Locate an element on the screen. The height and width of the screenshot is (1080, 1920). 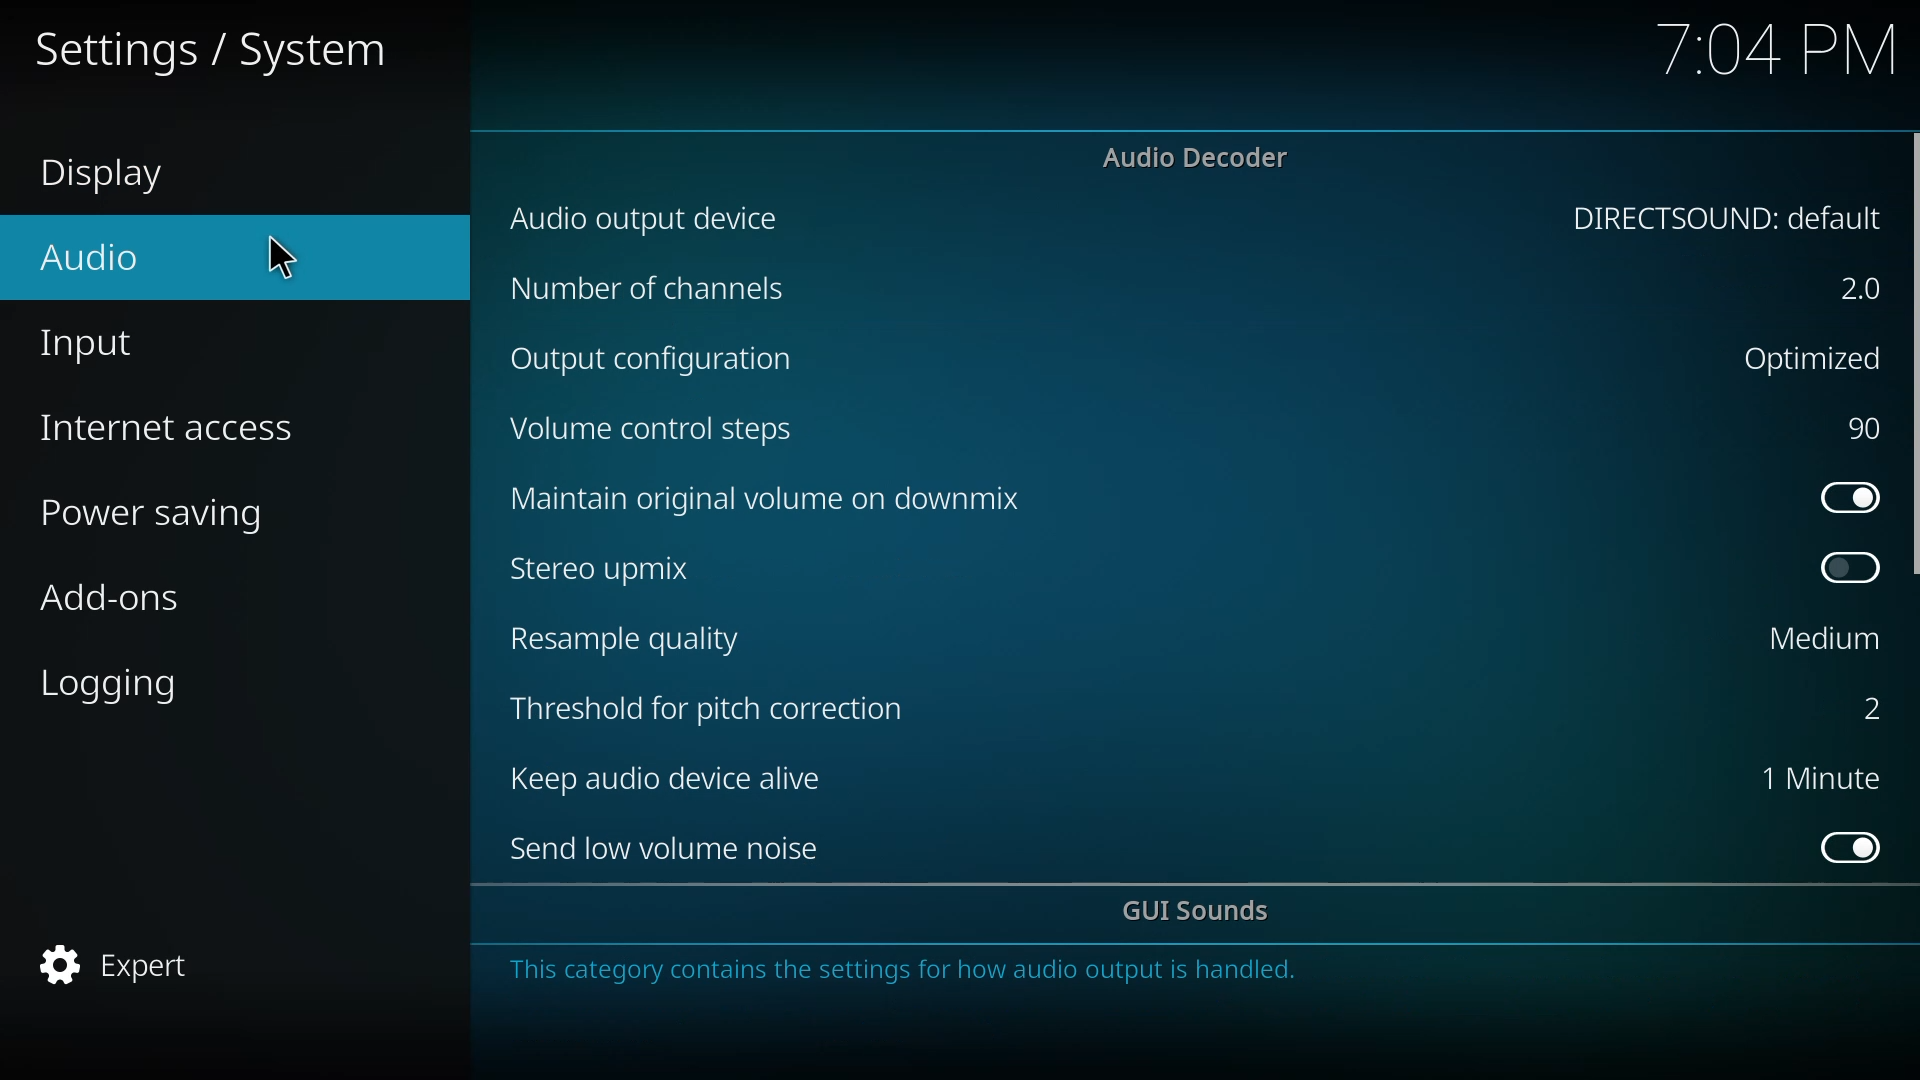
90 is located at coordinates (1867, 428).